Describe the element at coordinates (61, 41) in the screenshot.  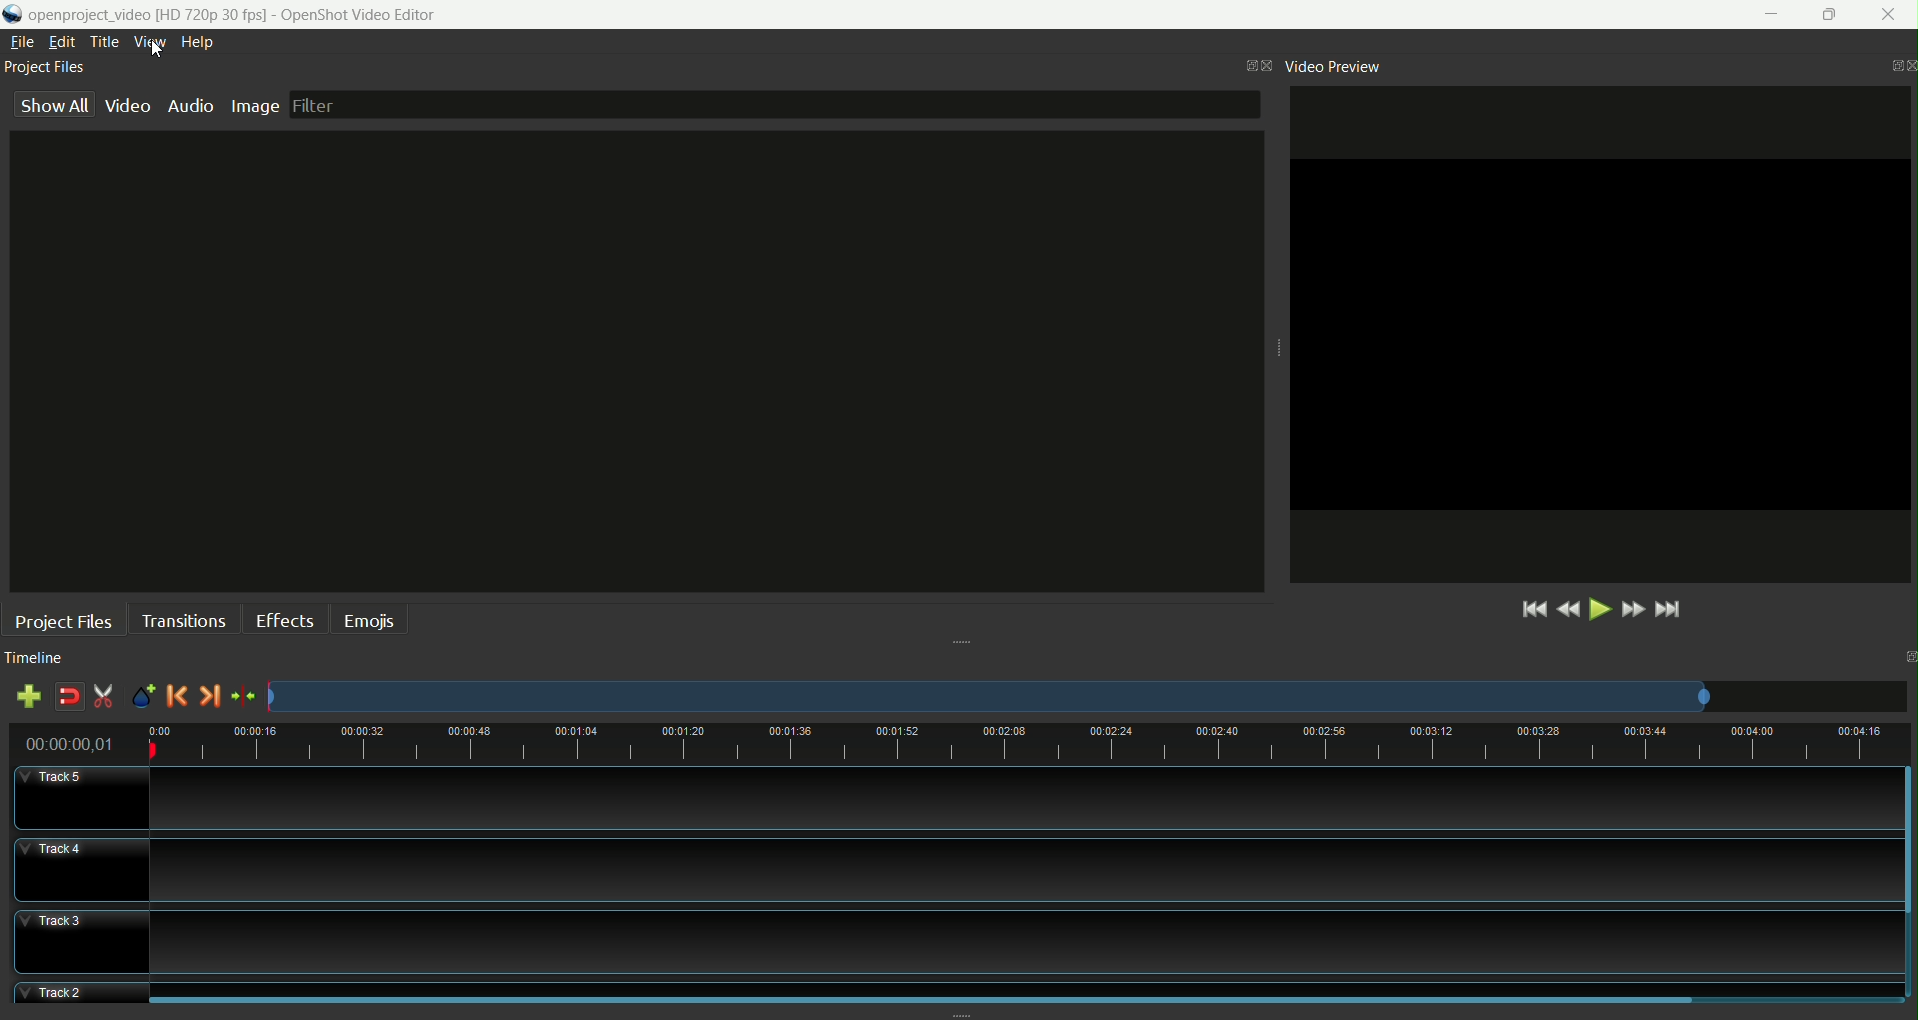
I see `edit` at that location.